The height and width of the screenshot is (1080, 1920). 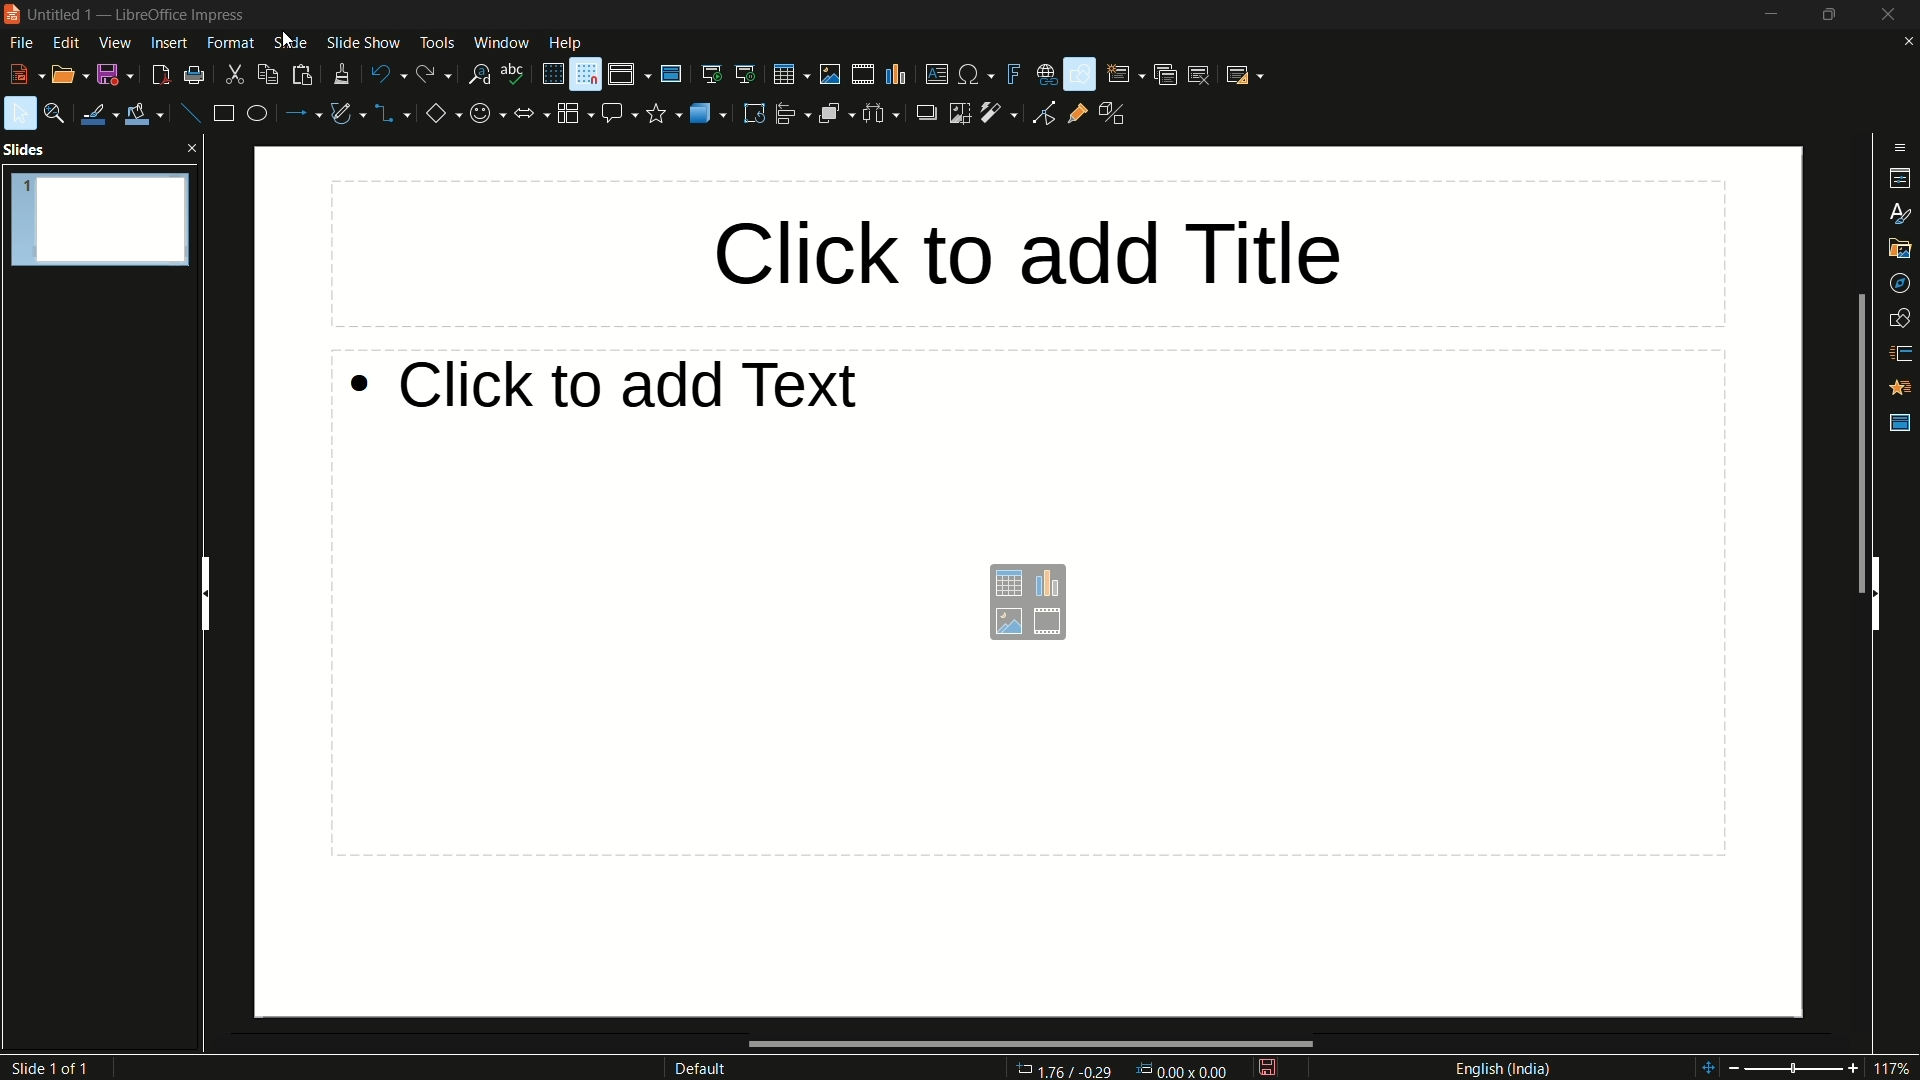 I want to click on insert textbox, so click(x=936, y=73).